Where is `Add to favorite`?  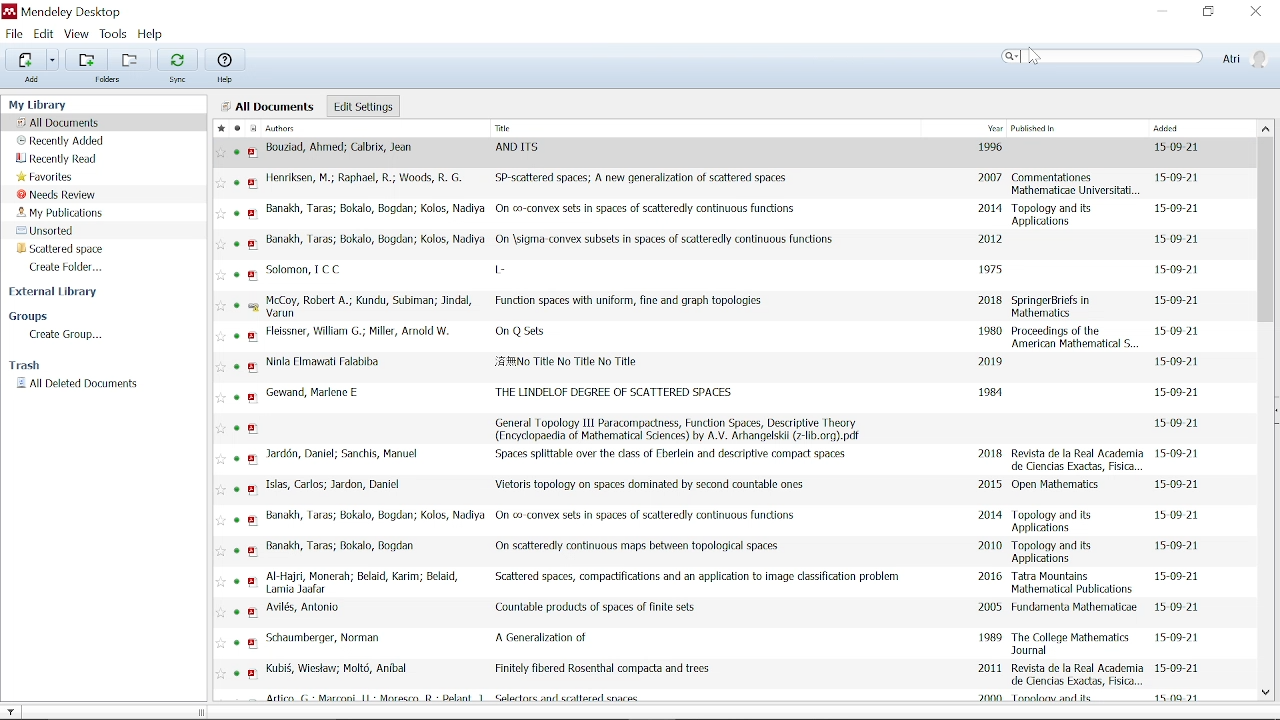 Add to favorite is located at coordinates (221, 520).